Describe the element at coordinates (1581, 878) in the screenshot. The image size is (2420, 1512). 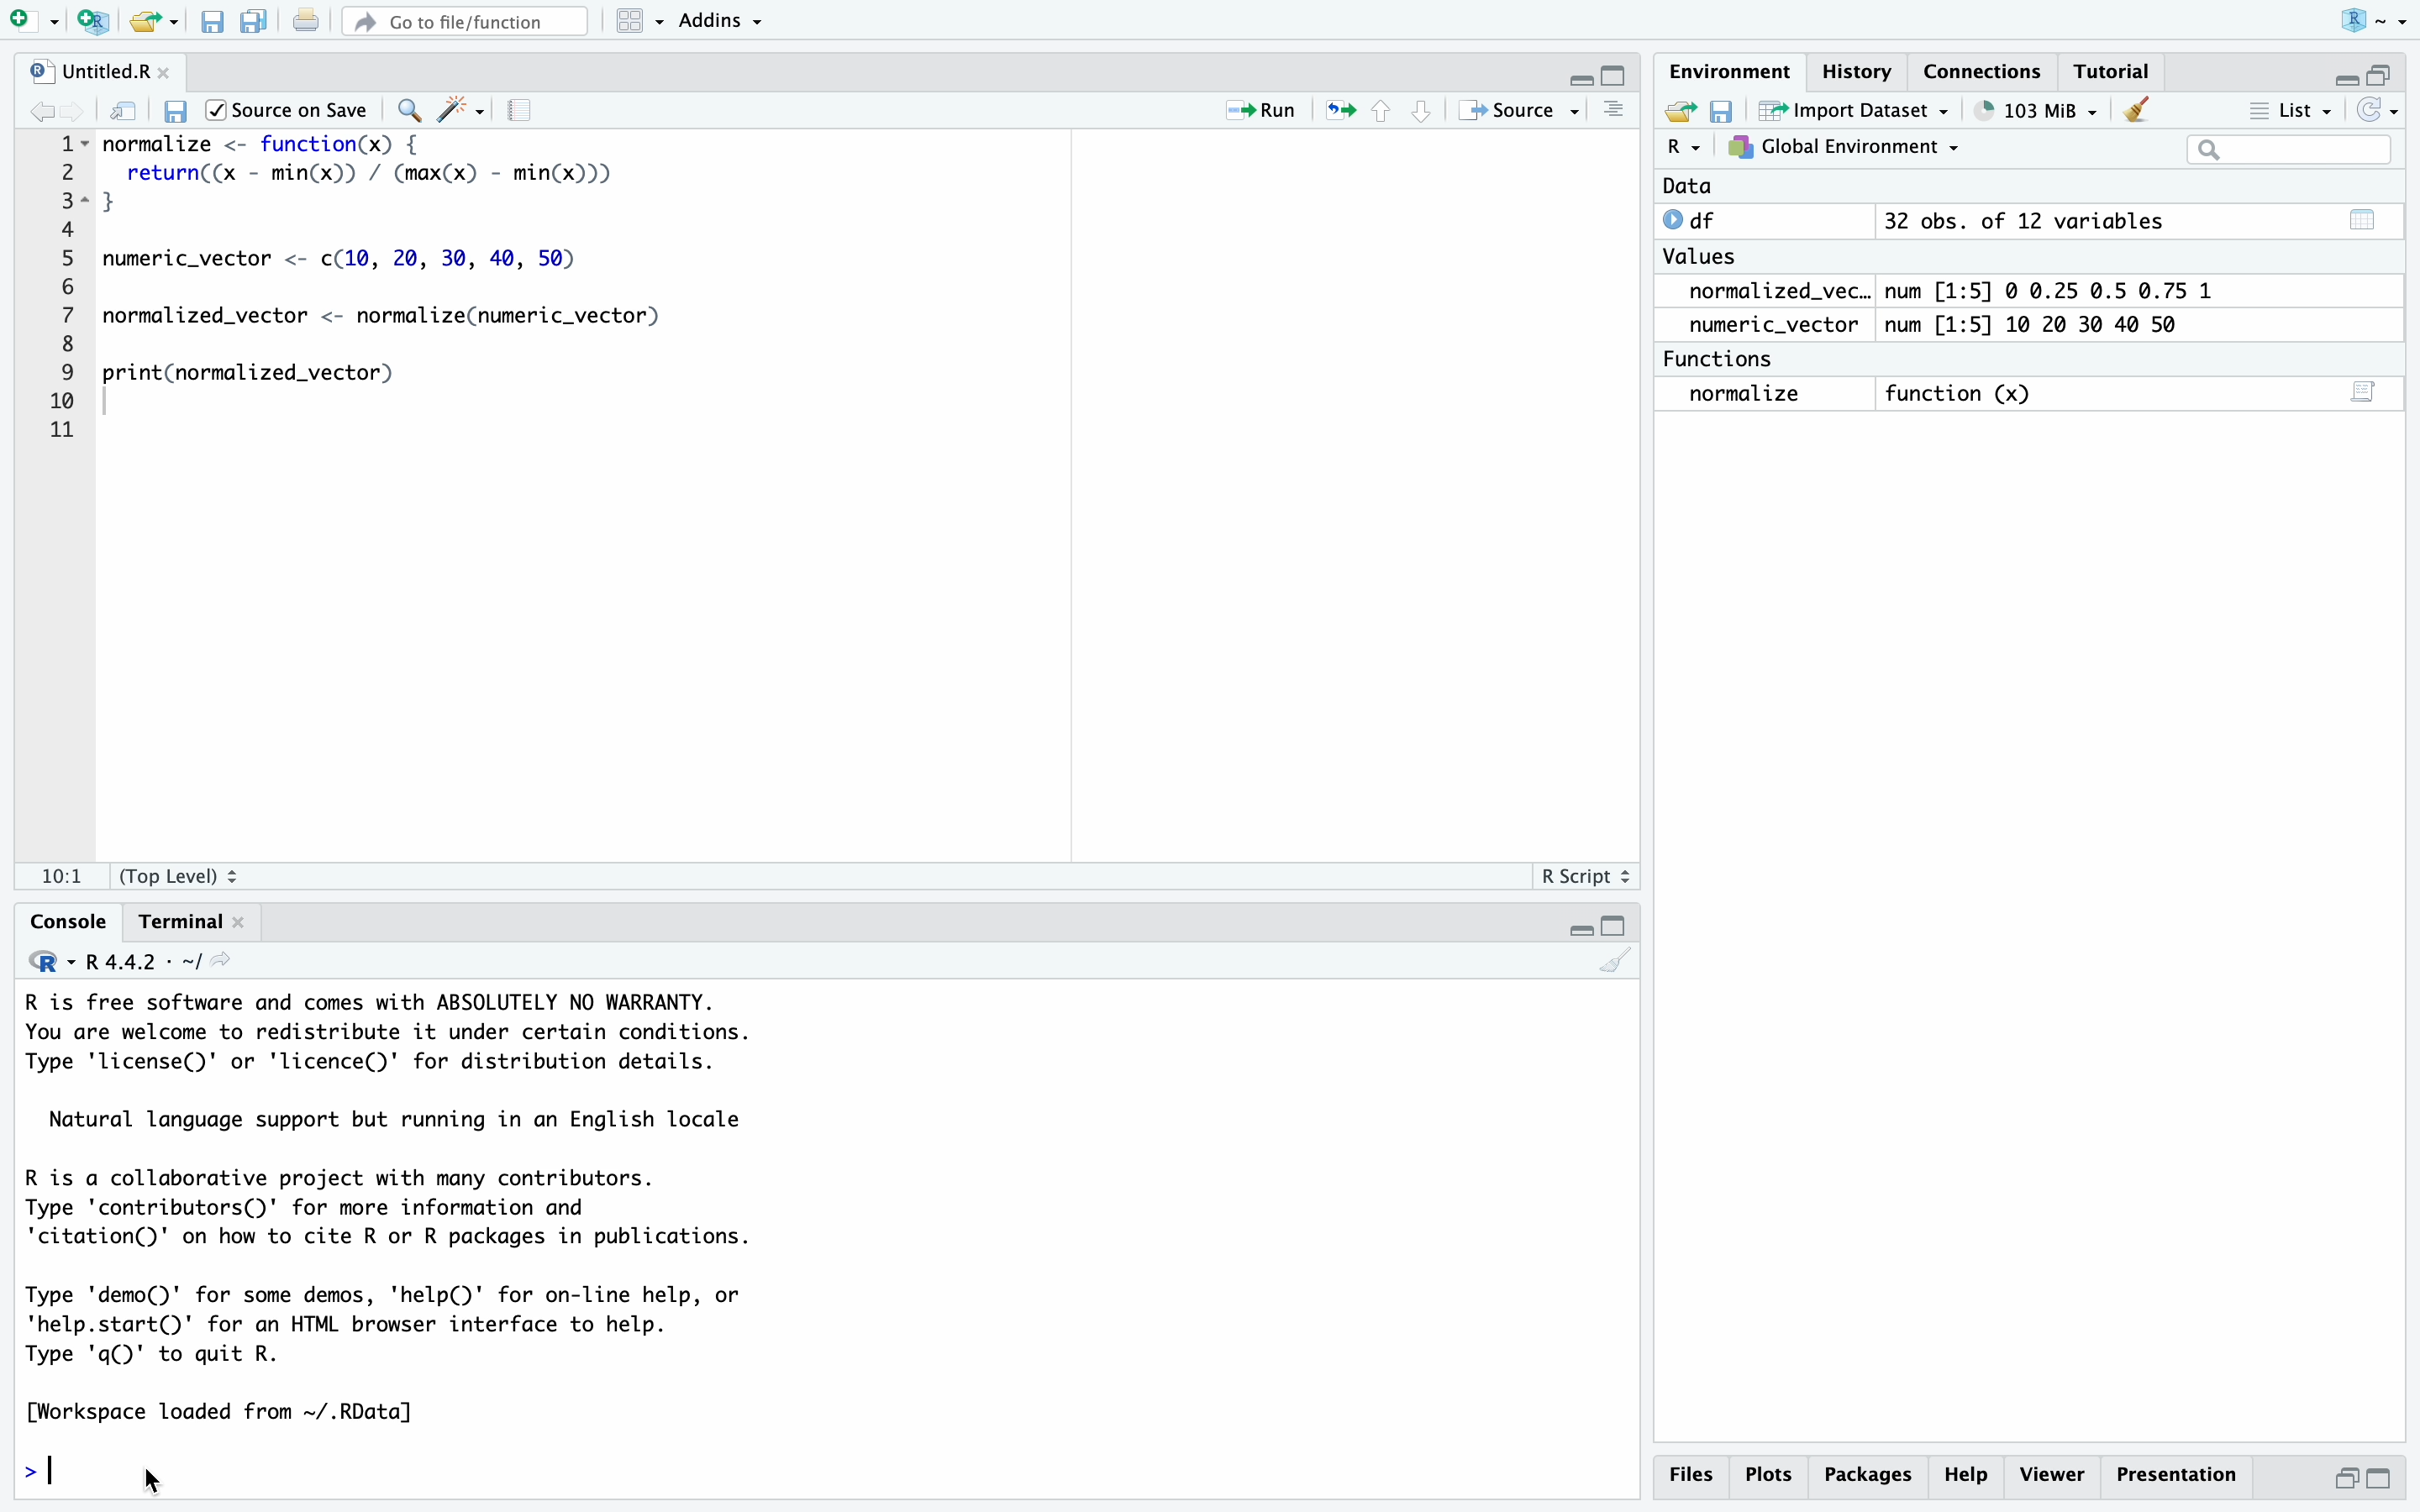
I see `R script` at that location.